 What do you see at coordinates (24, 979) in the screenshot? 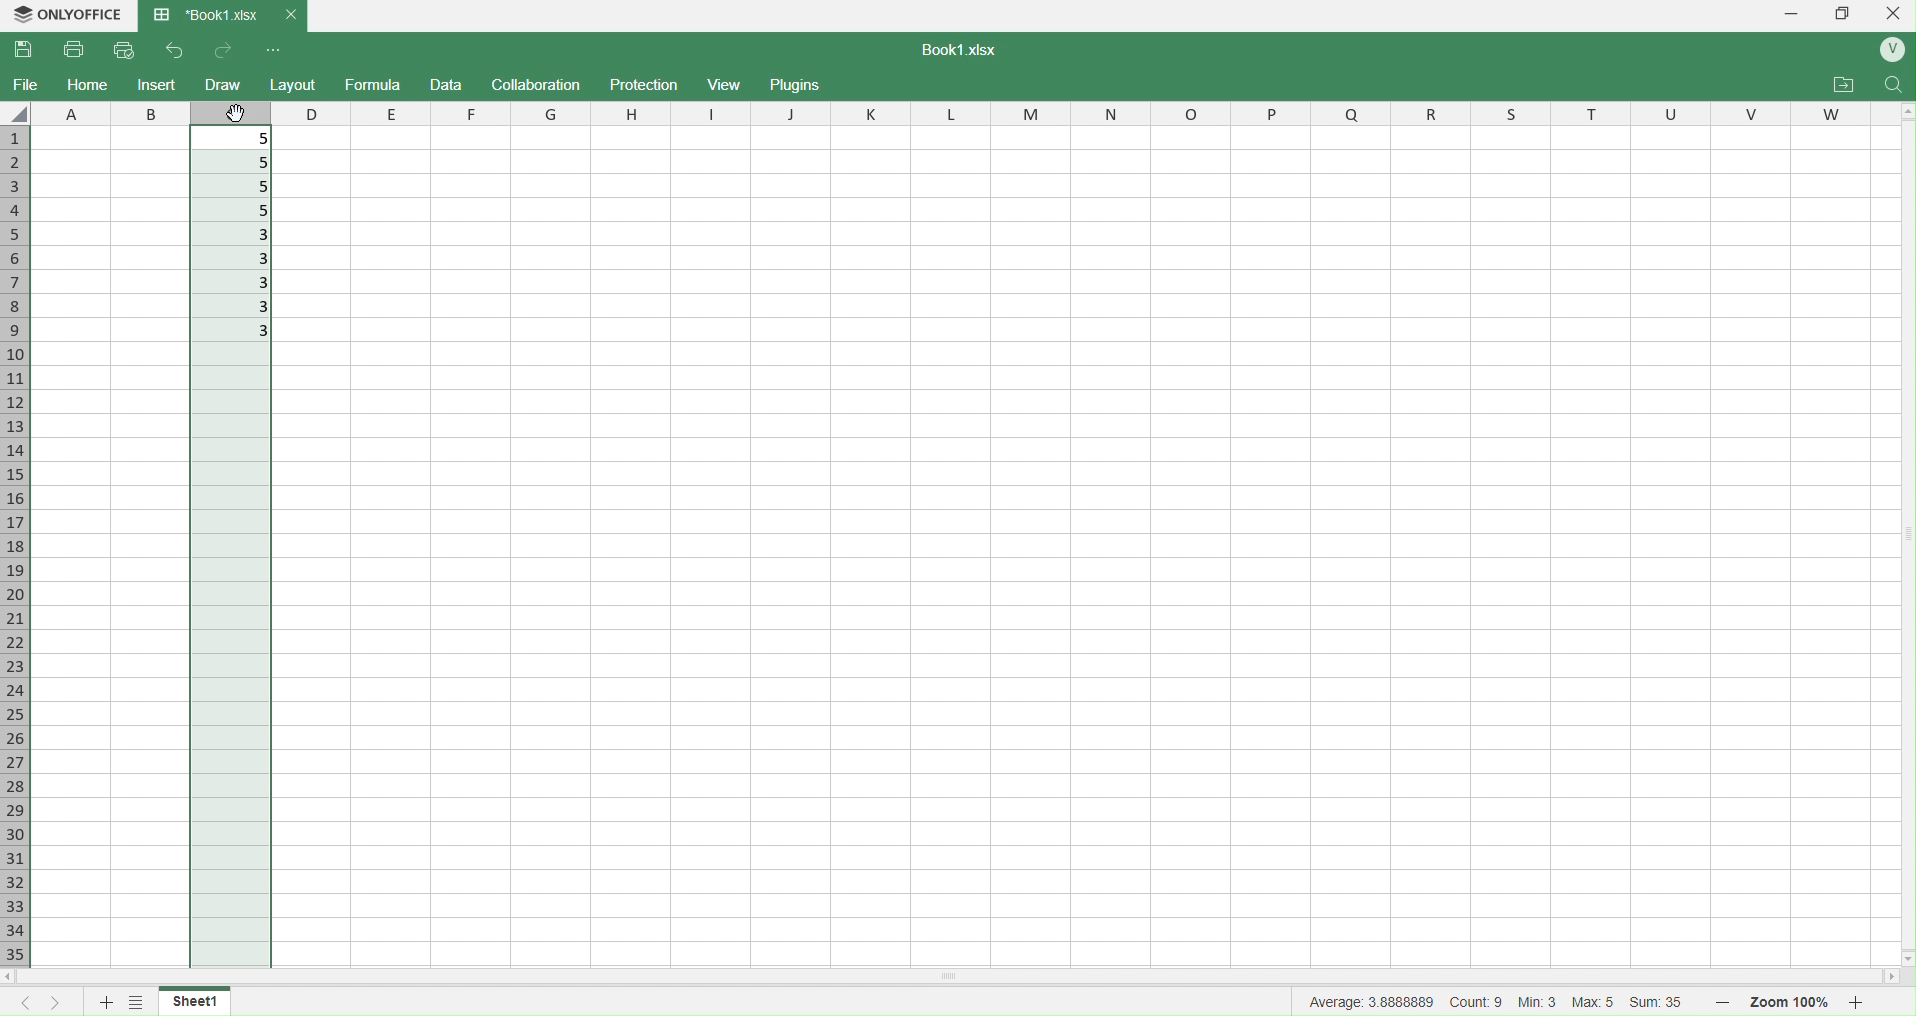
I see `scroll left` at bounding box center [24, 979].